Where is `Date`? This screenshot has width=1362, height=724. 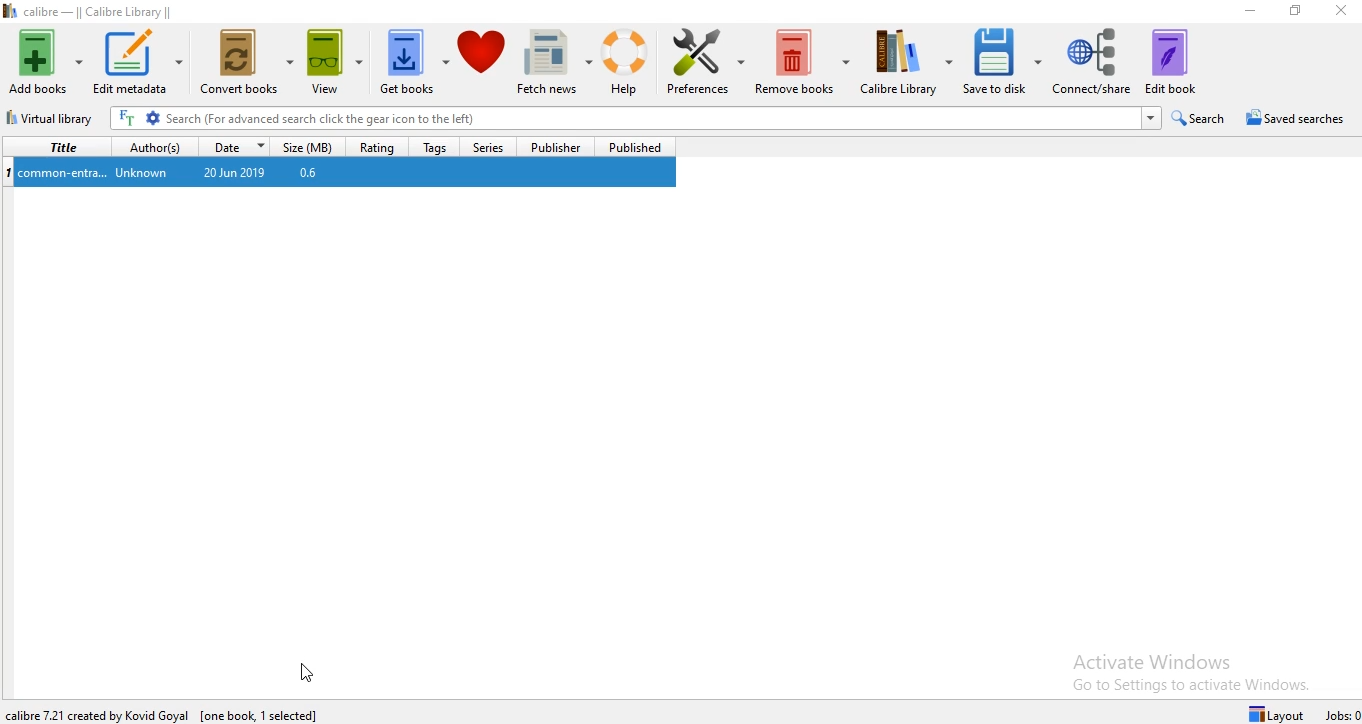
Date is located at coordinates (240, 146).